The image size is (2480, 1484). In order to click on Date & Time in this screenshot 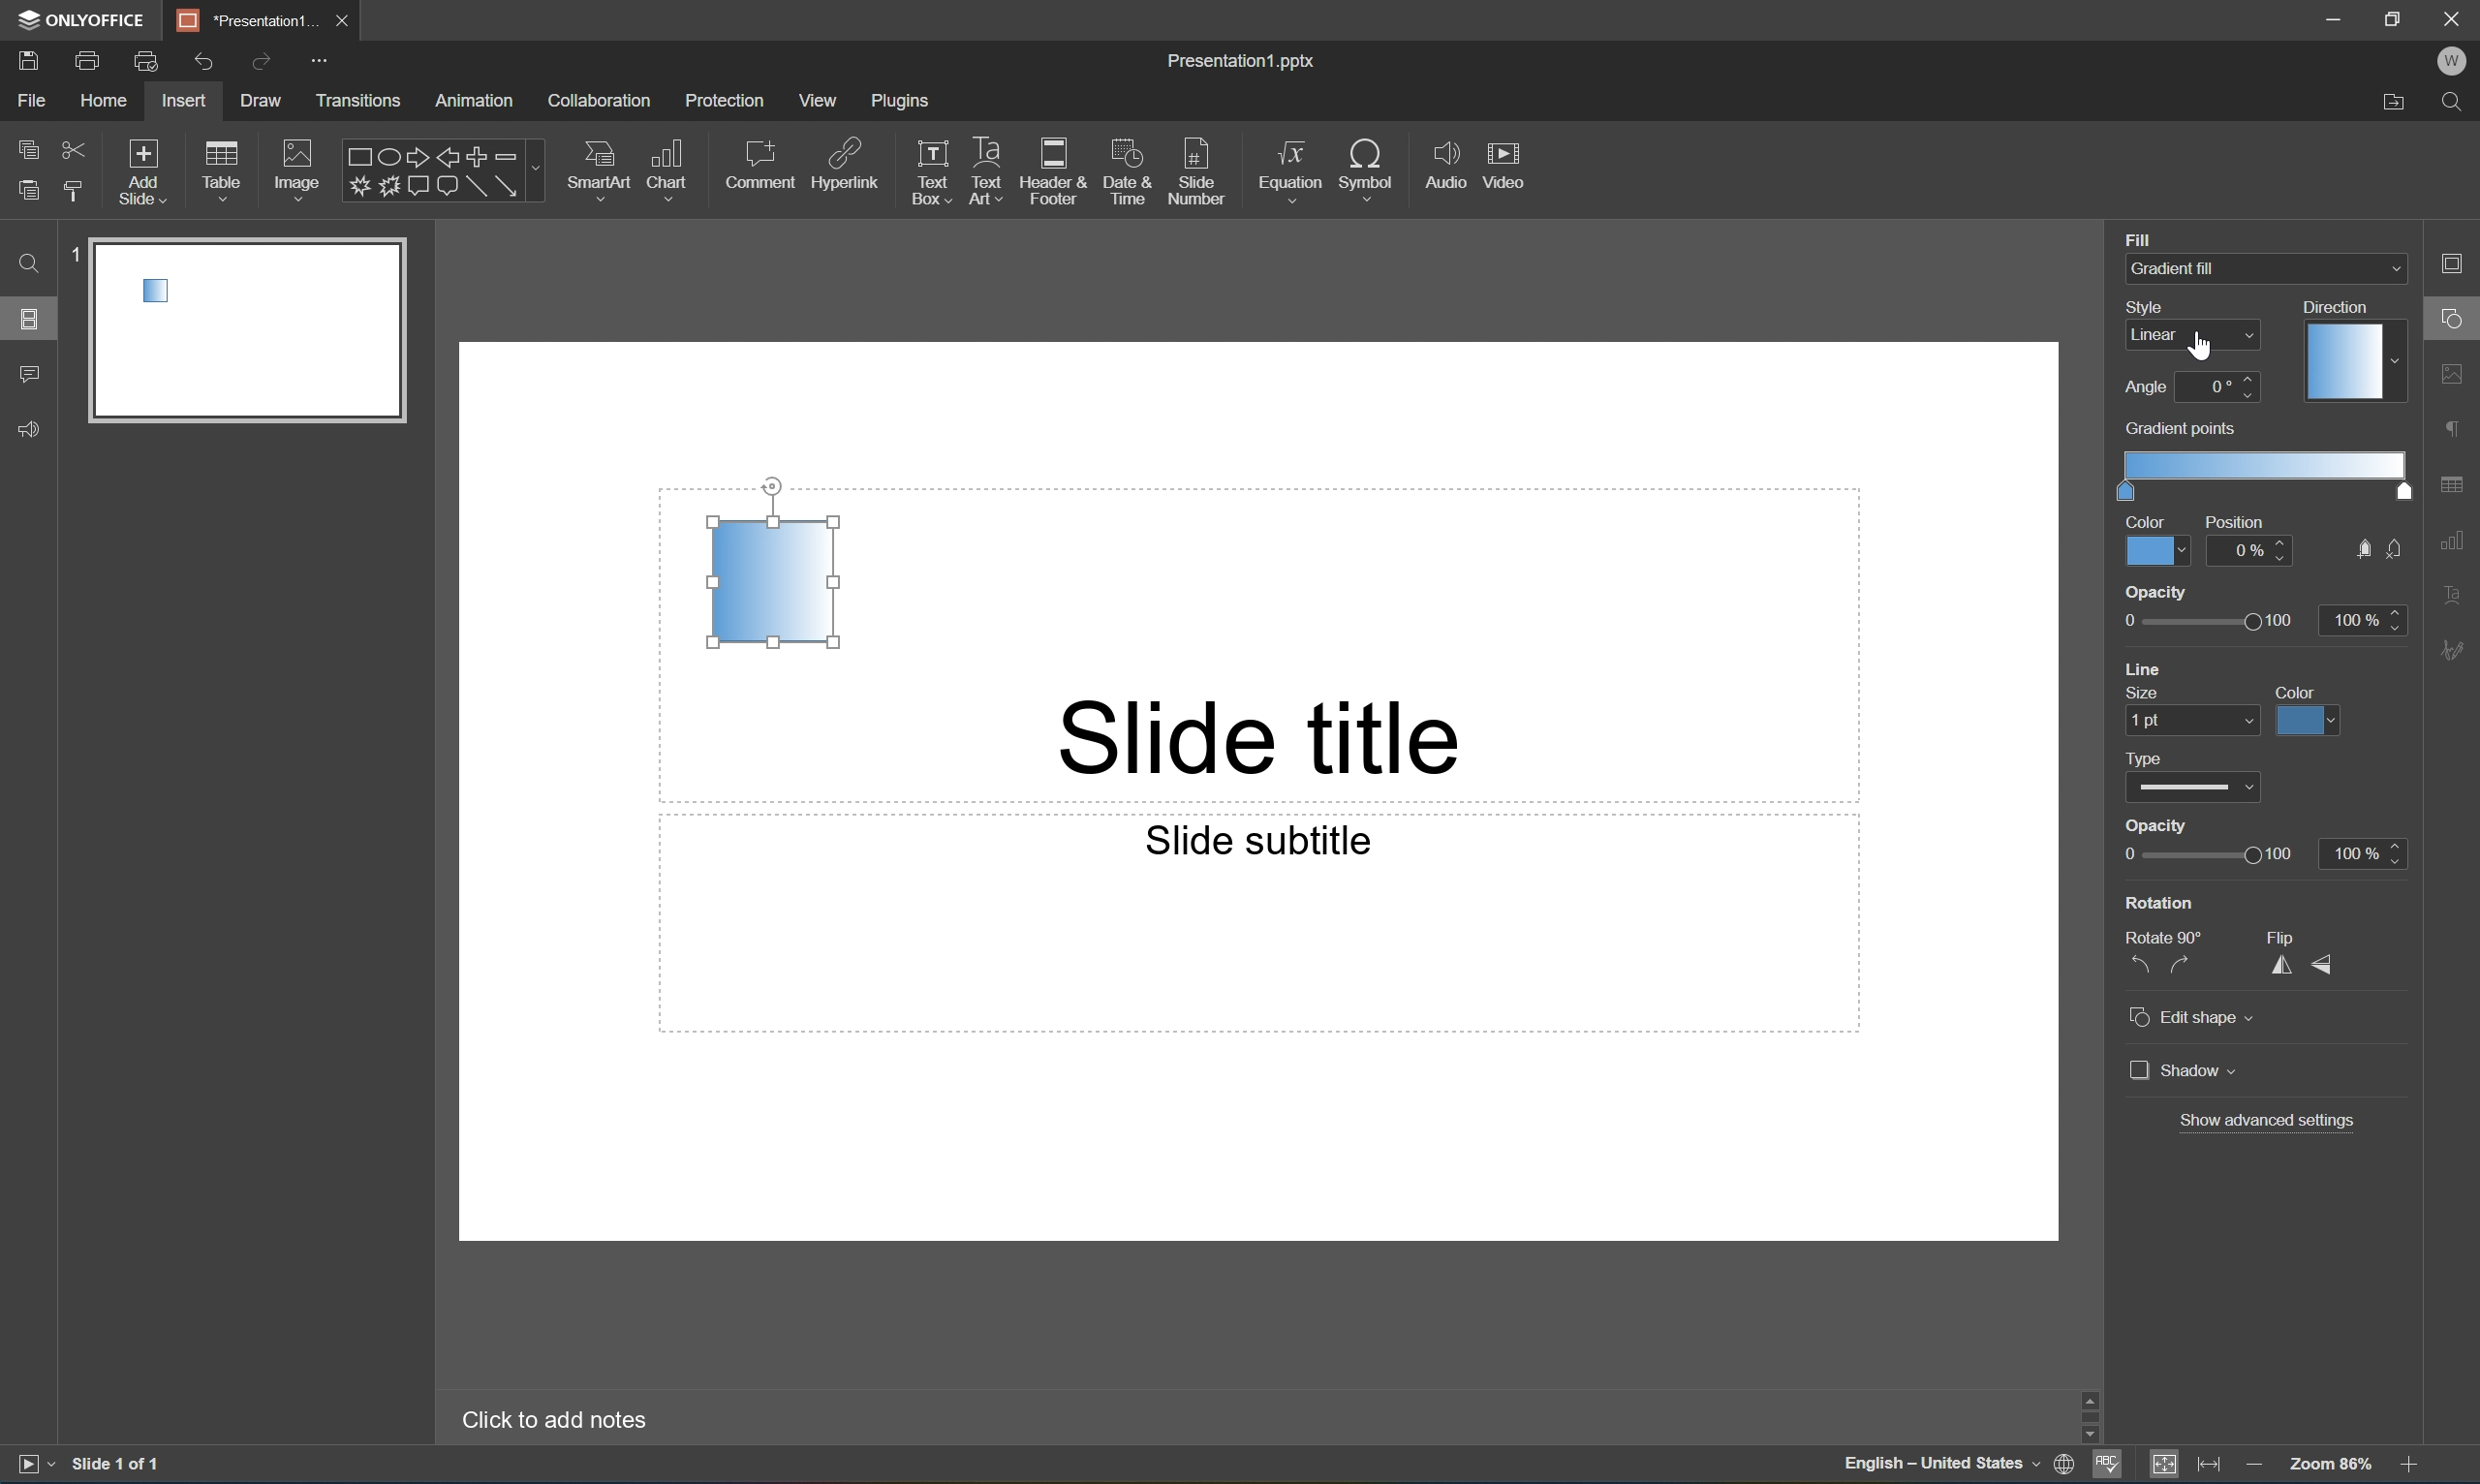, I will do `click(1124, 169)`.